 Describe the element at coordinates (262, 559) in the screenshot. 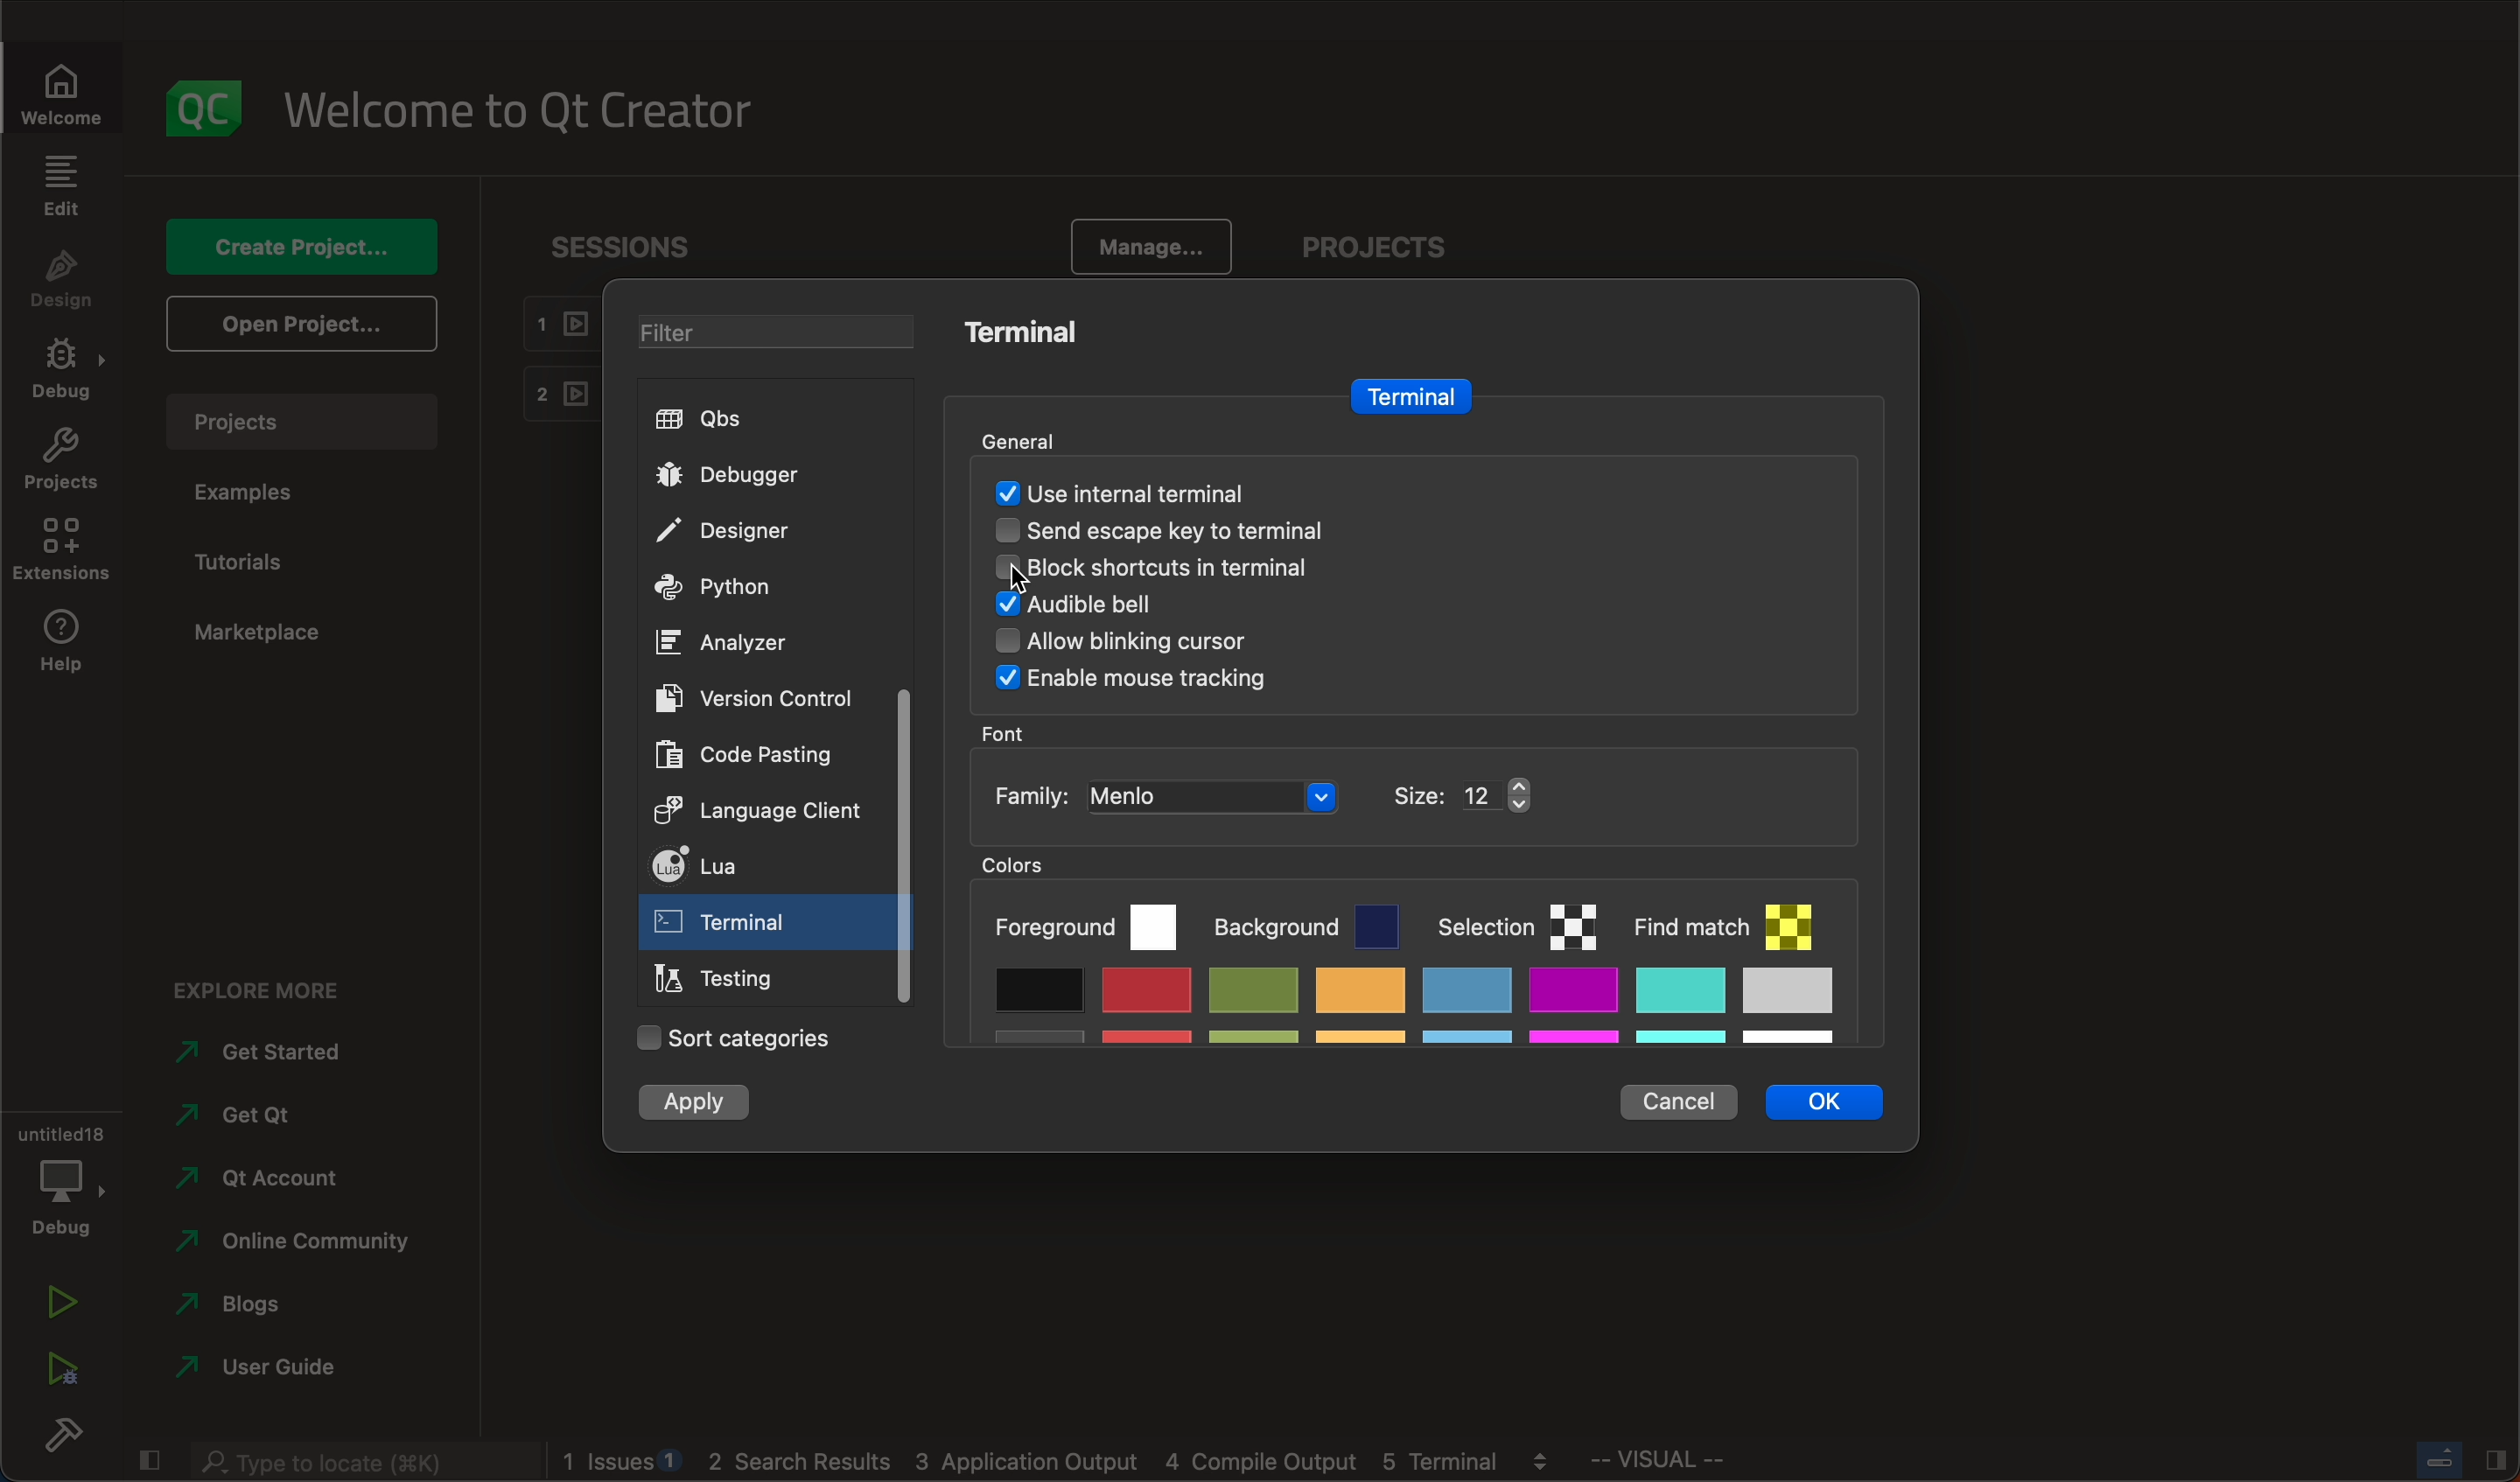

I see `tutorials` at that location.